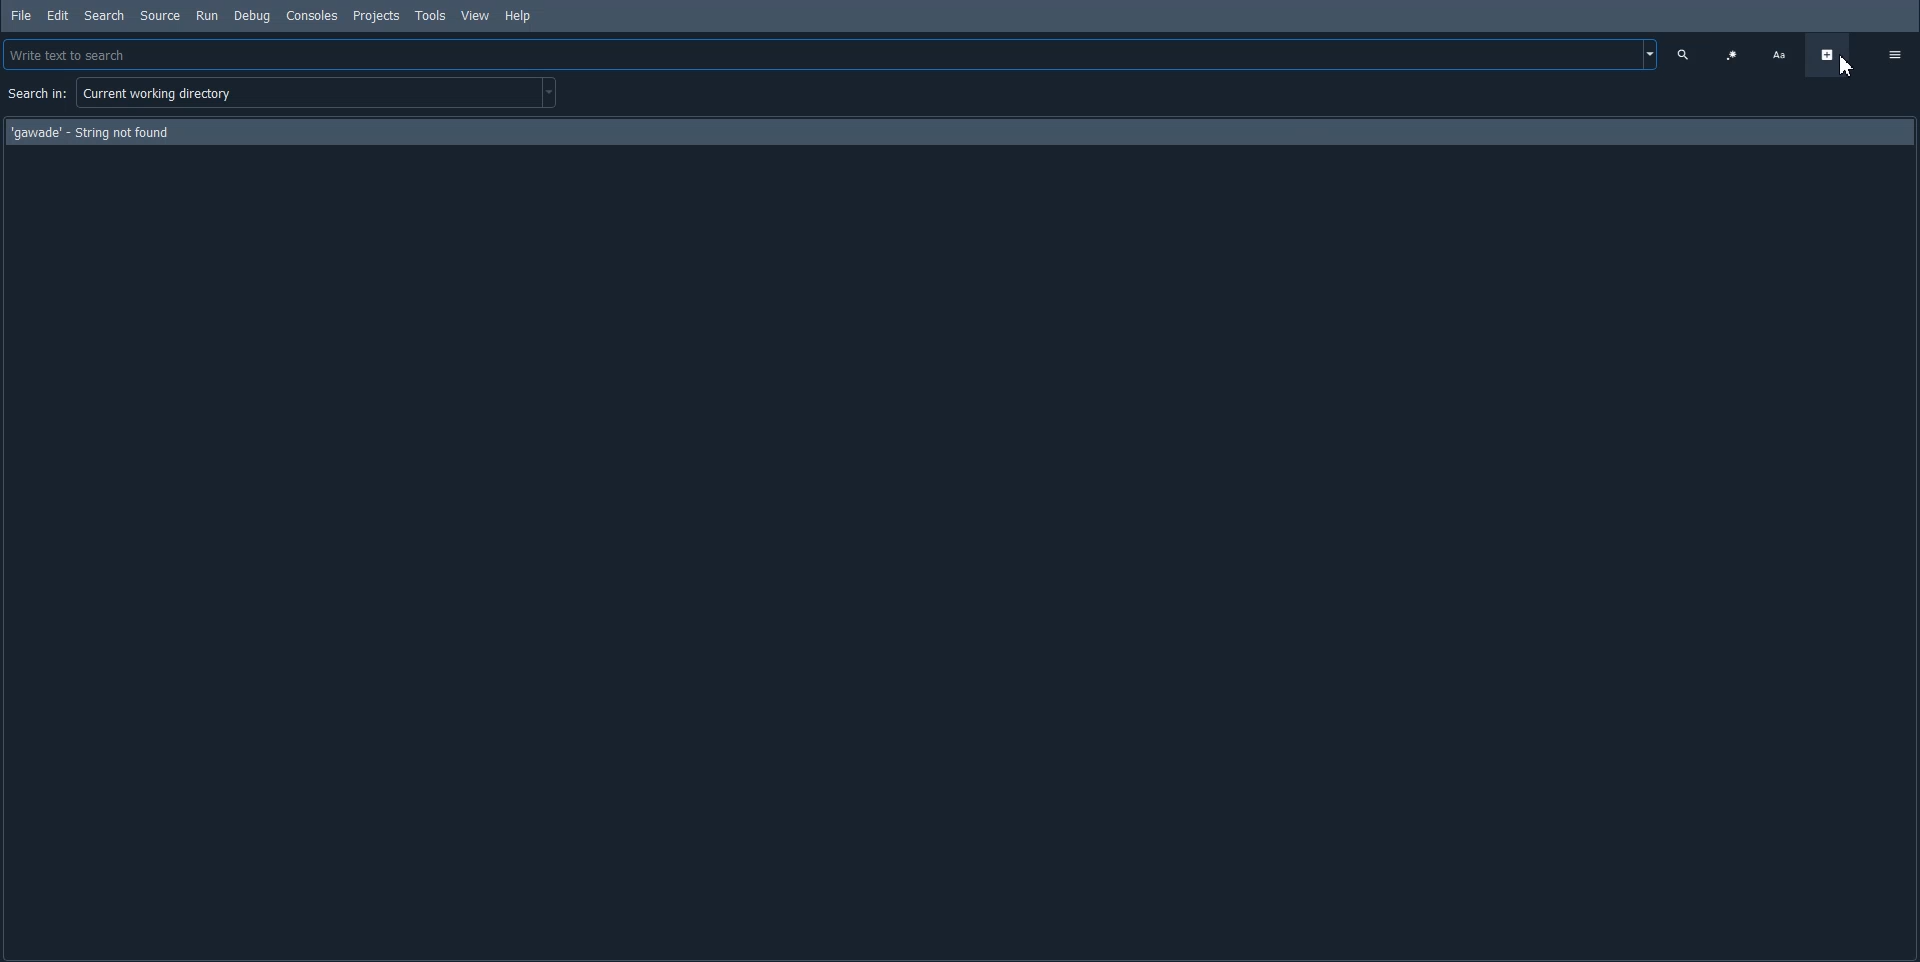 This screenshot has width=1920, height=962. Describe the element at coordinates (161, 15) in the screenshot. I see `Source` at that location.